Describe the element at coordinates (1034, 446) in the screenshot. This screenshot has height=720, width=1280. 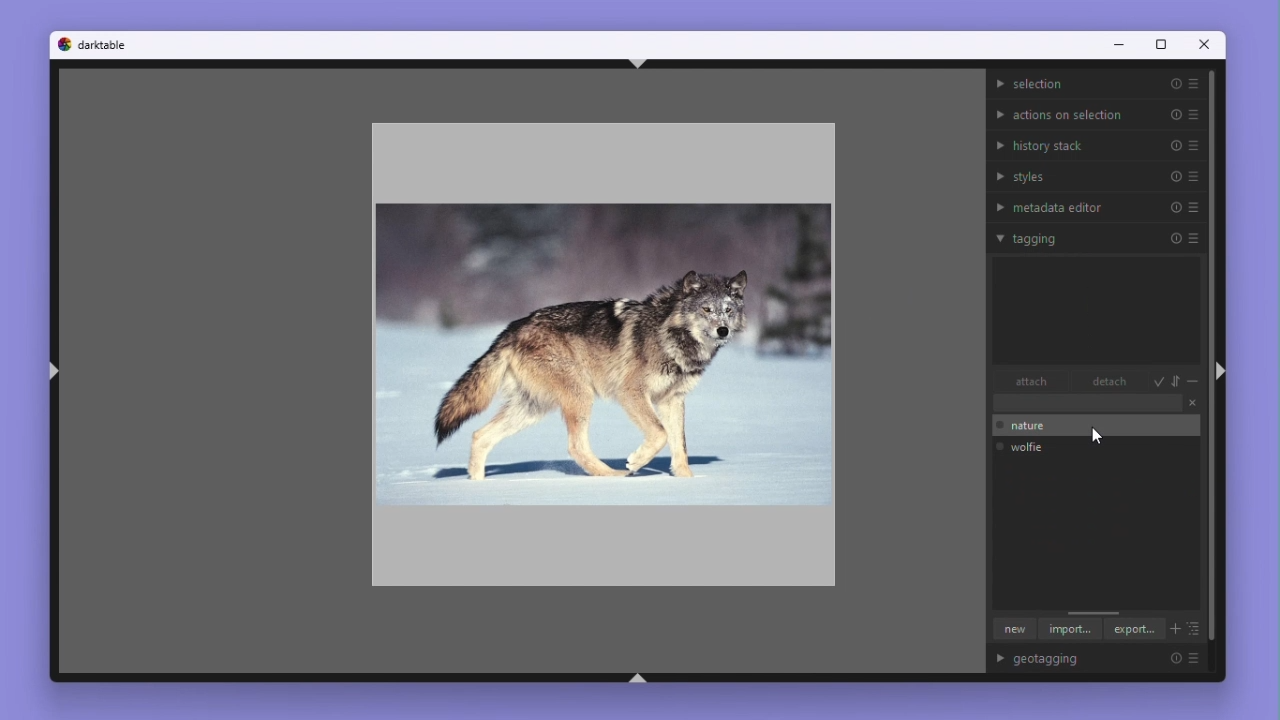
I see `wolfie` at that location.